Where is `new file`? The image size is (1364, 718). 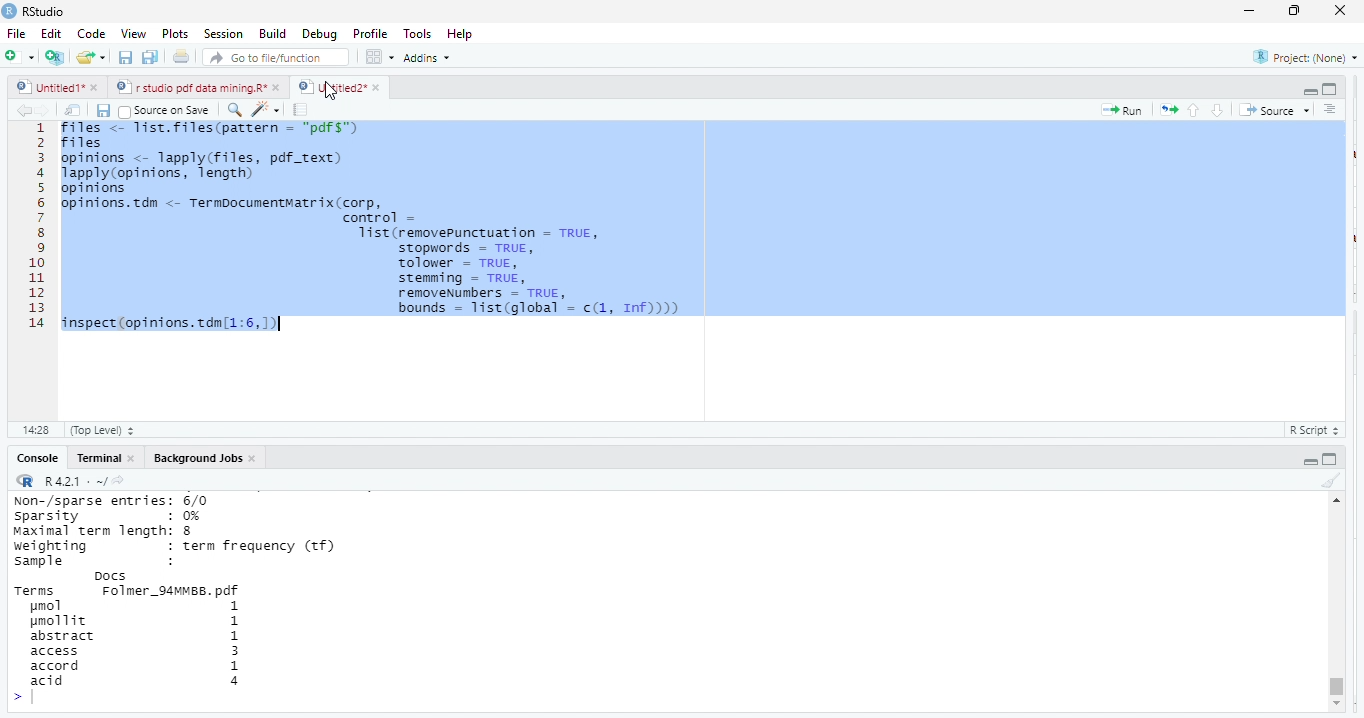
new file is located at coordinates (18, 56).